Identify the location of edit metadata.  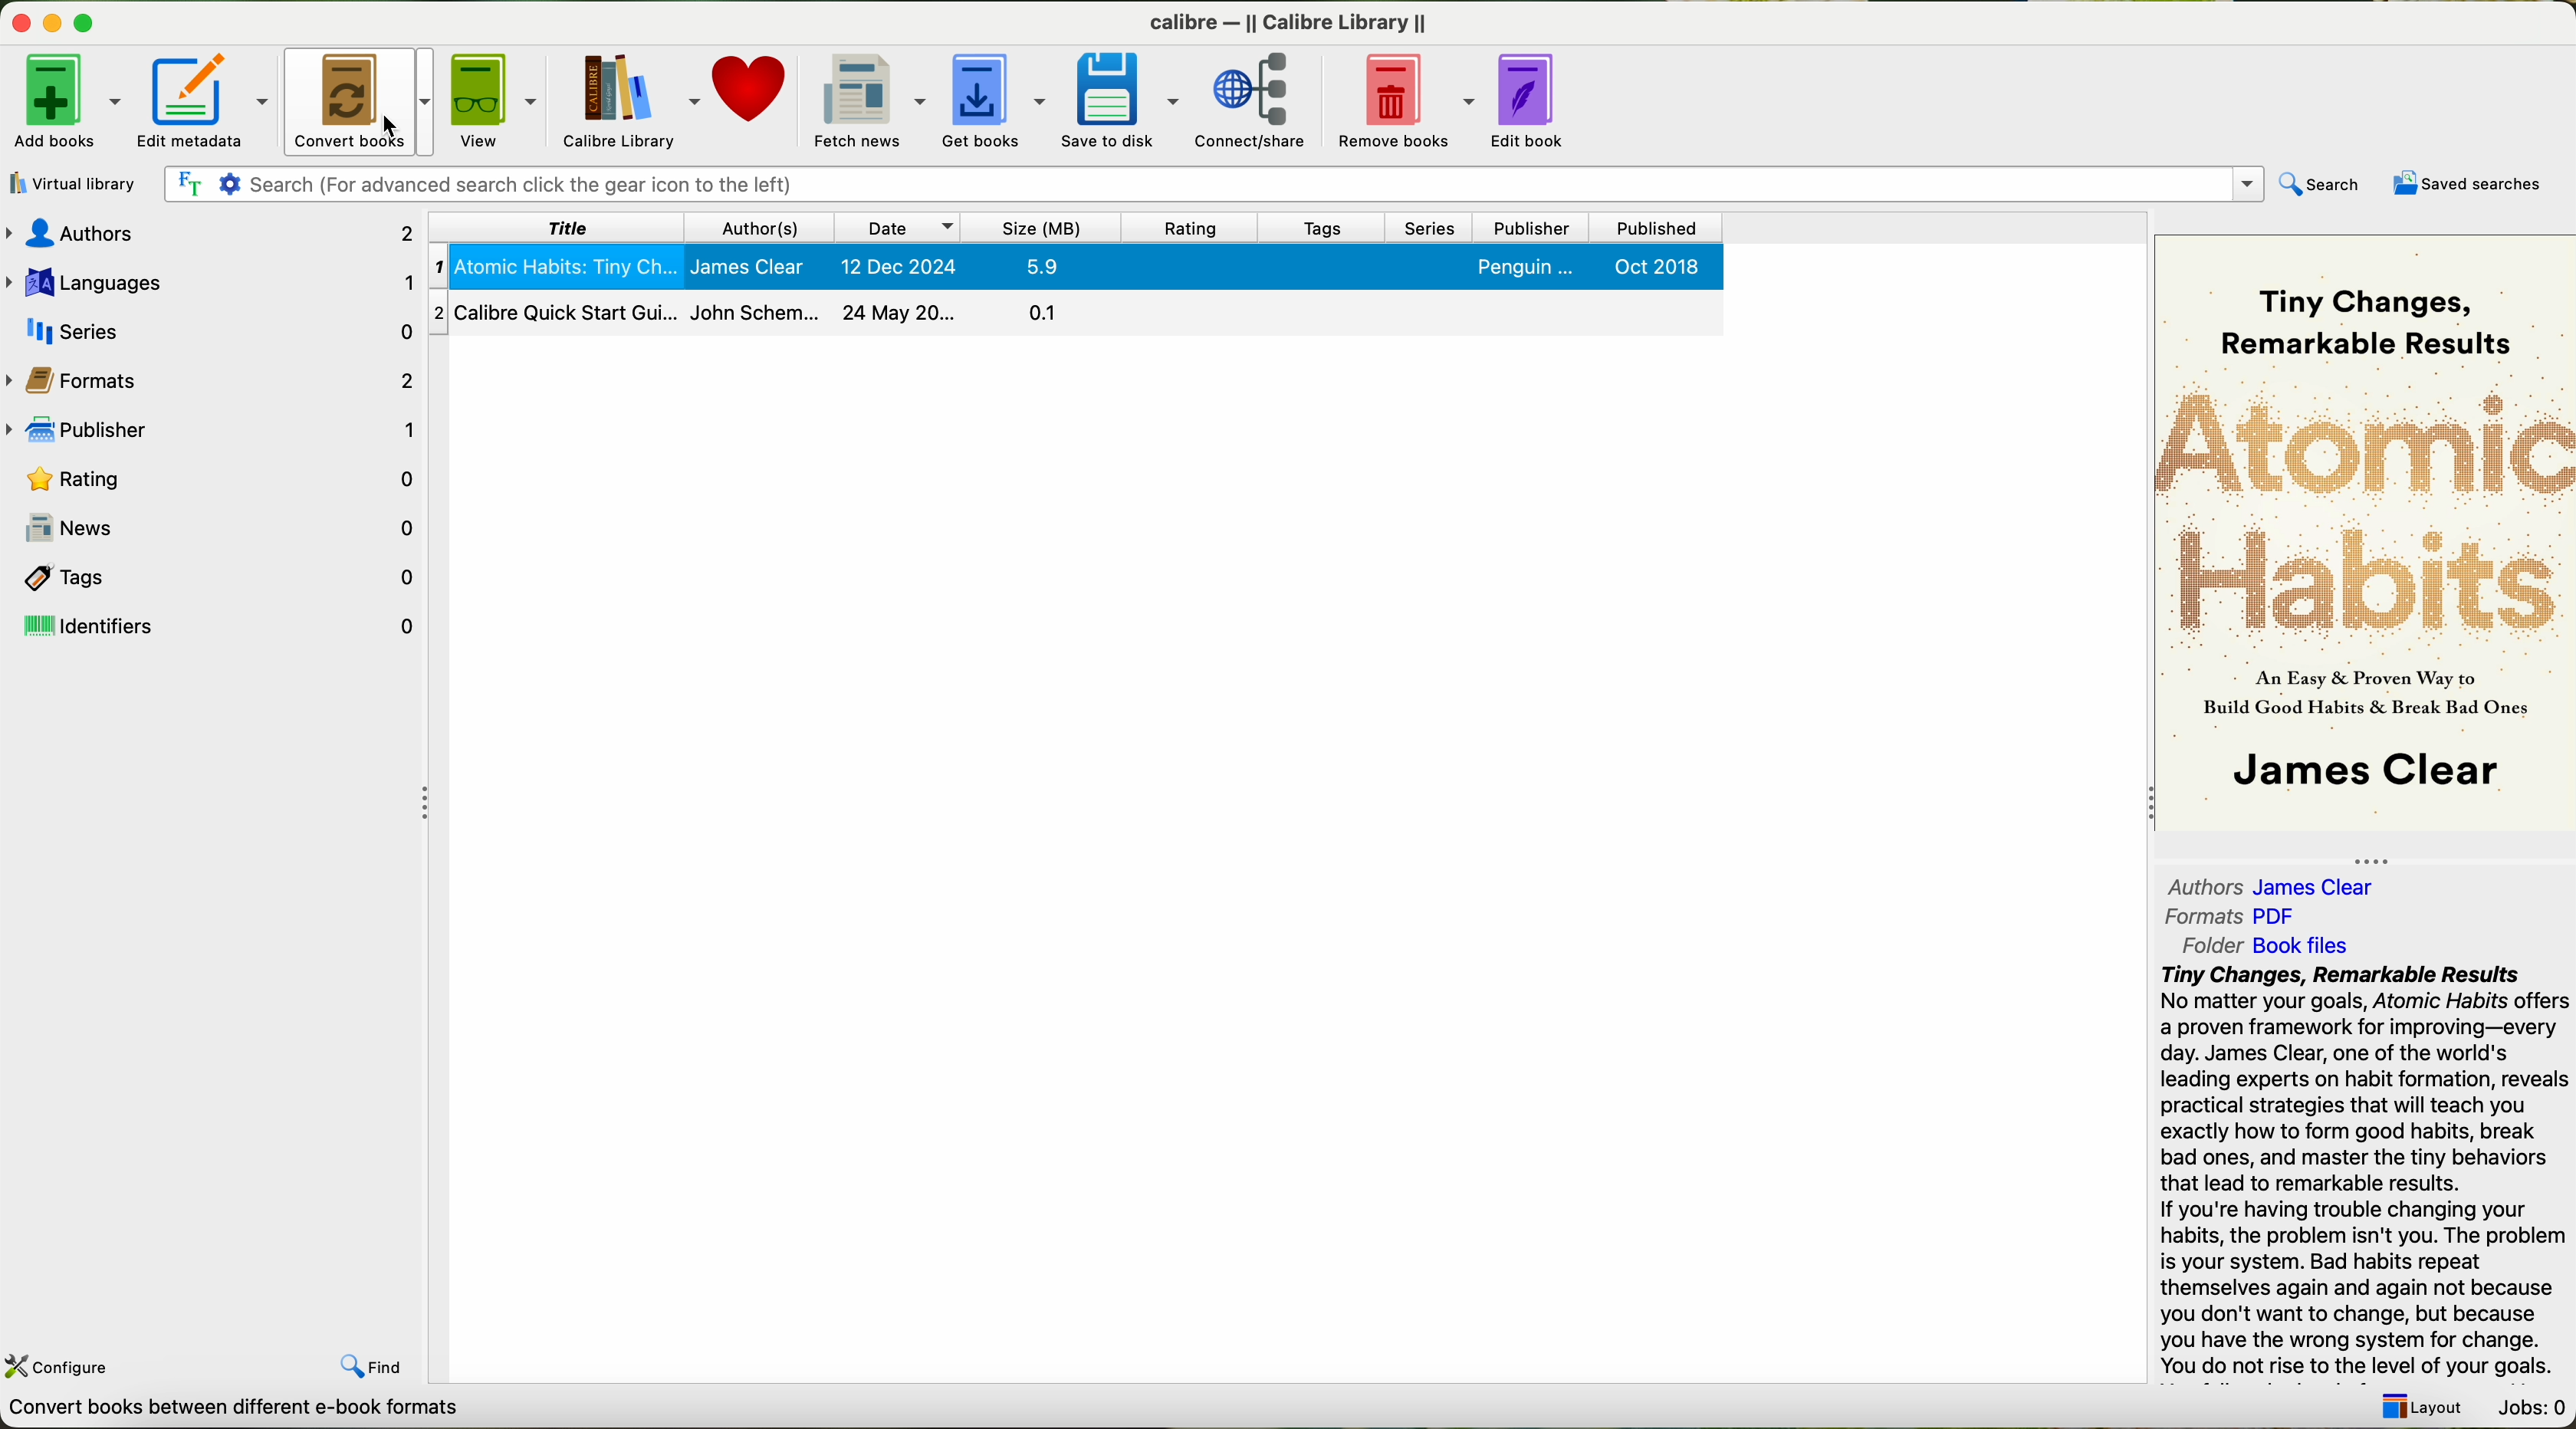
(206, 99).